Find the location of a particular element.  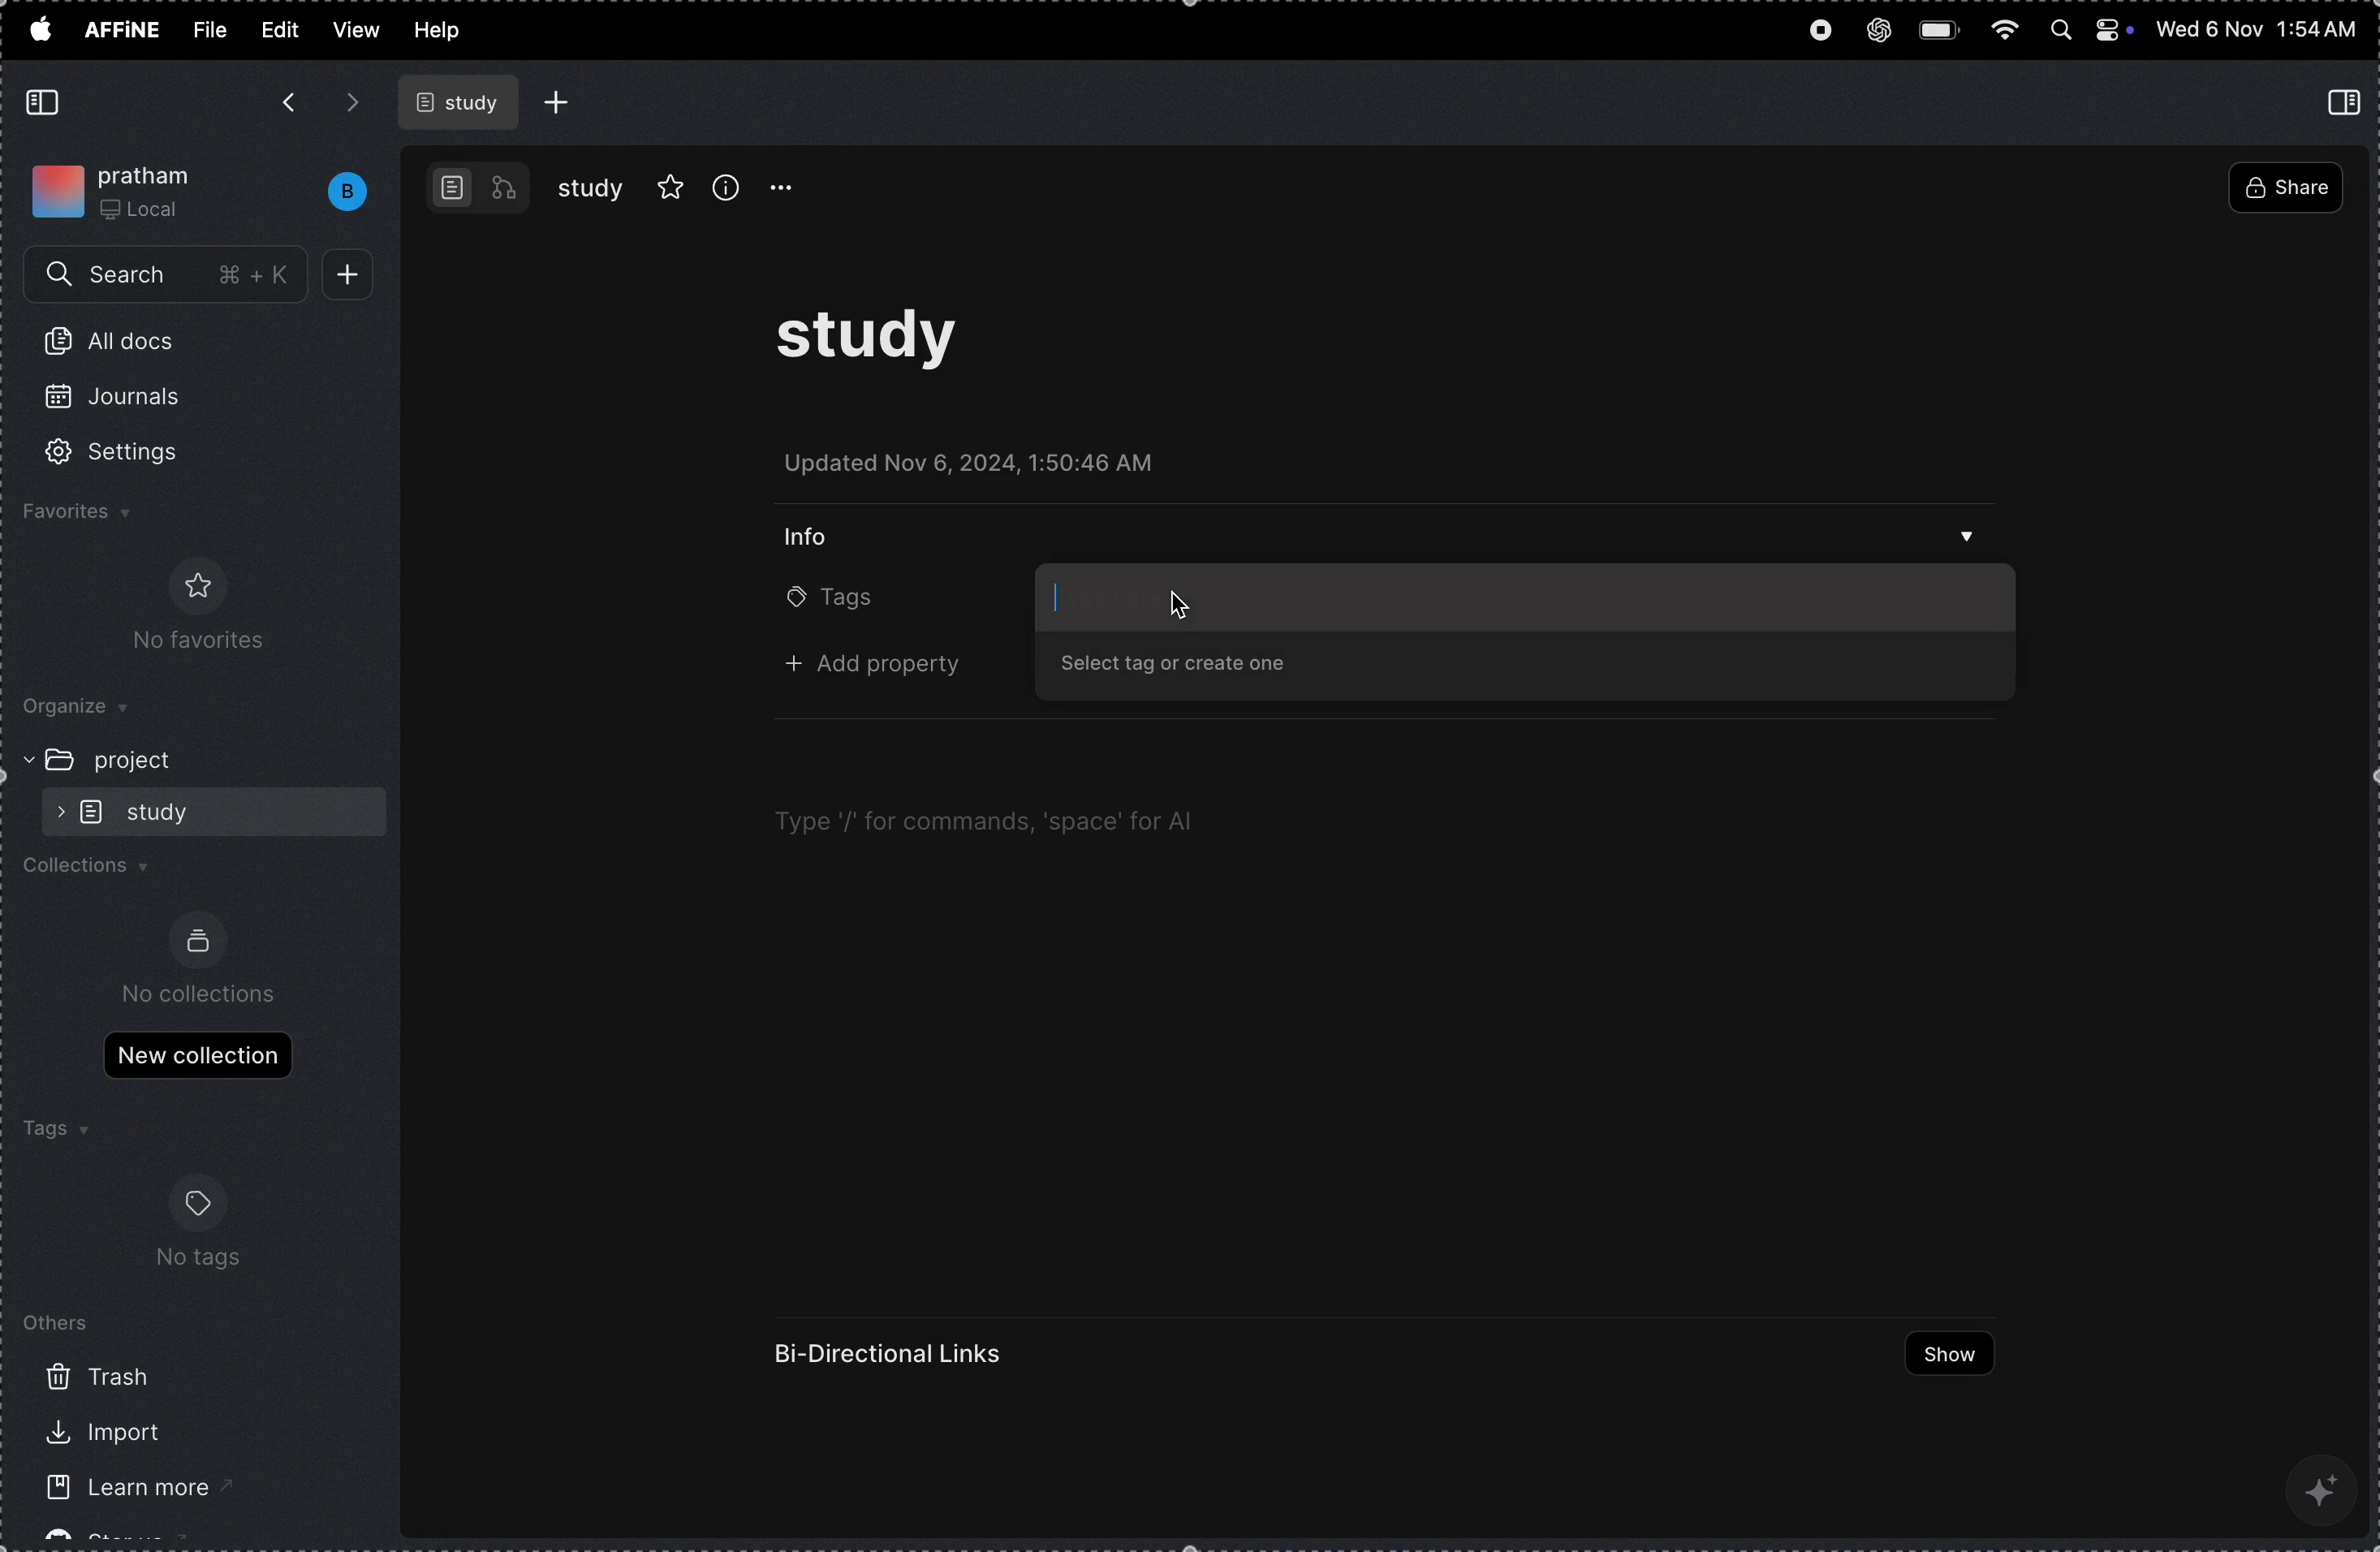

expand/collapse is located at coordinates (54, 811).